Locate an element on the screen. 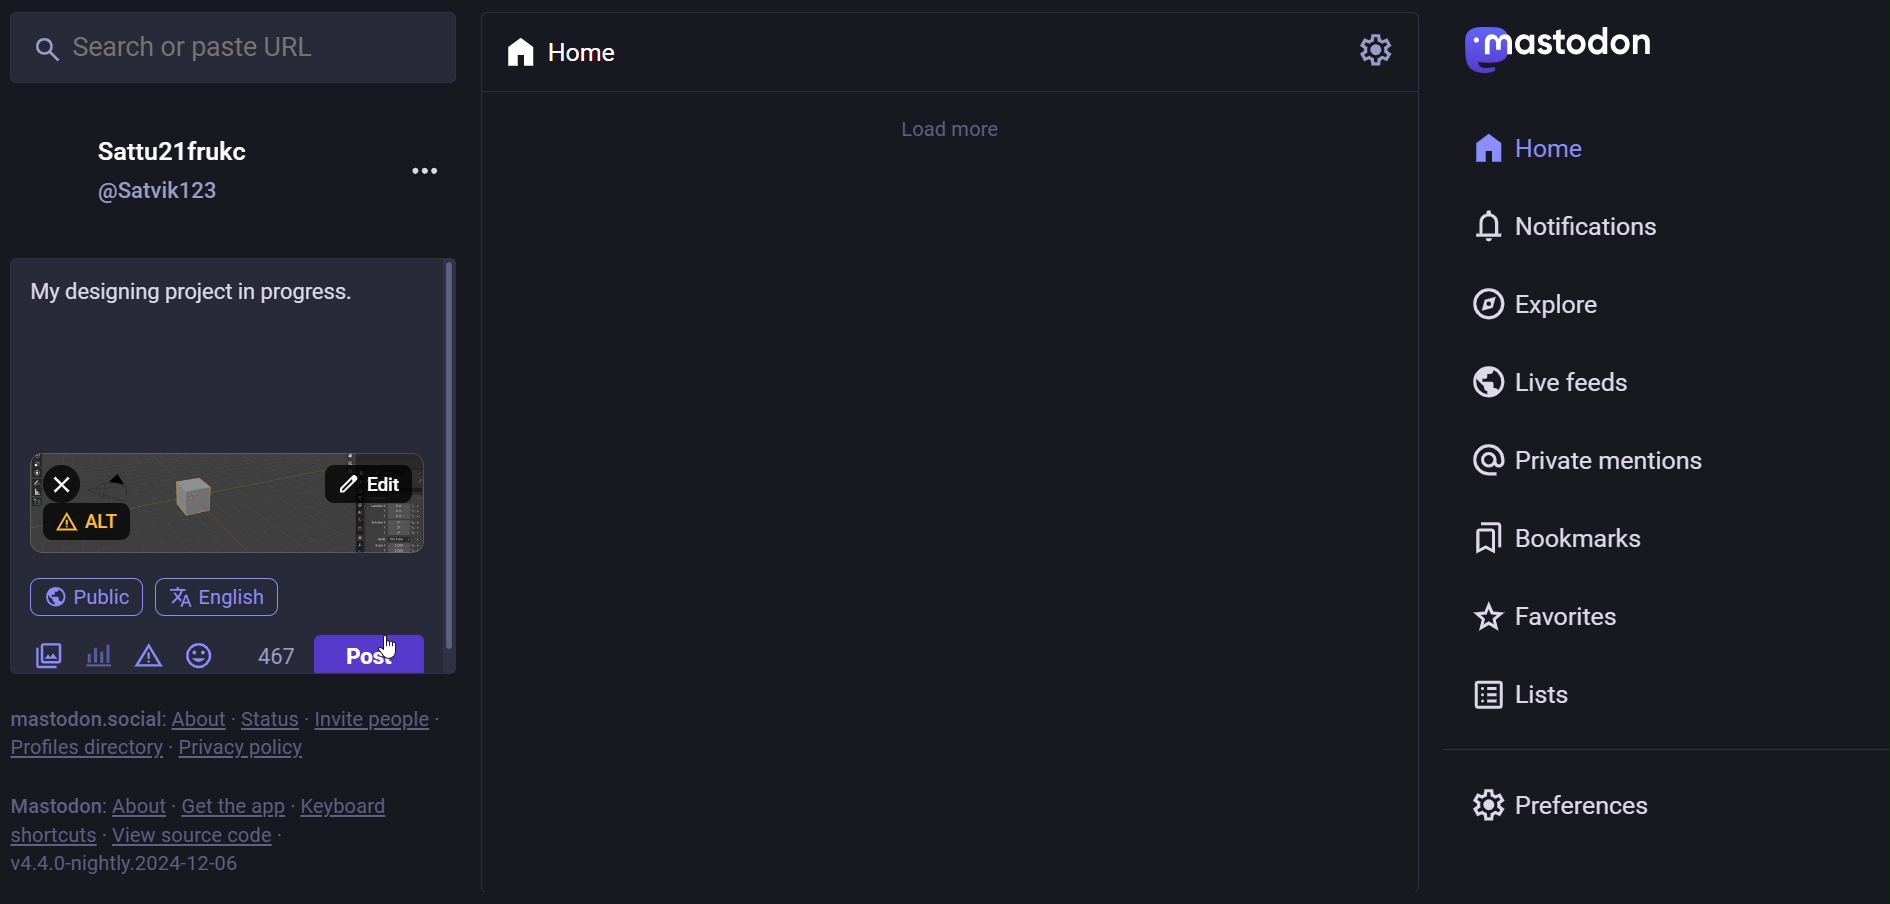 The height and width of the screenshot is (904, 1890). list is located at coordinates (1512, 696).